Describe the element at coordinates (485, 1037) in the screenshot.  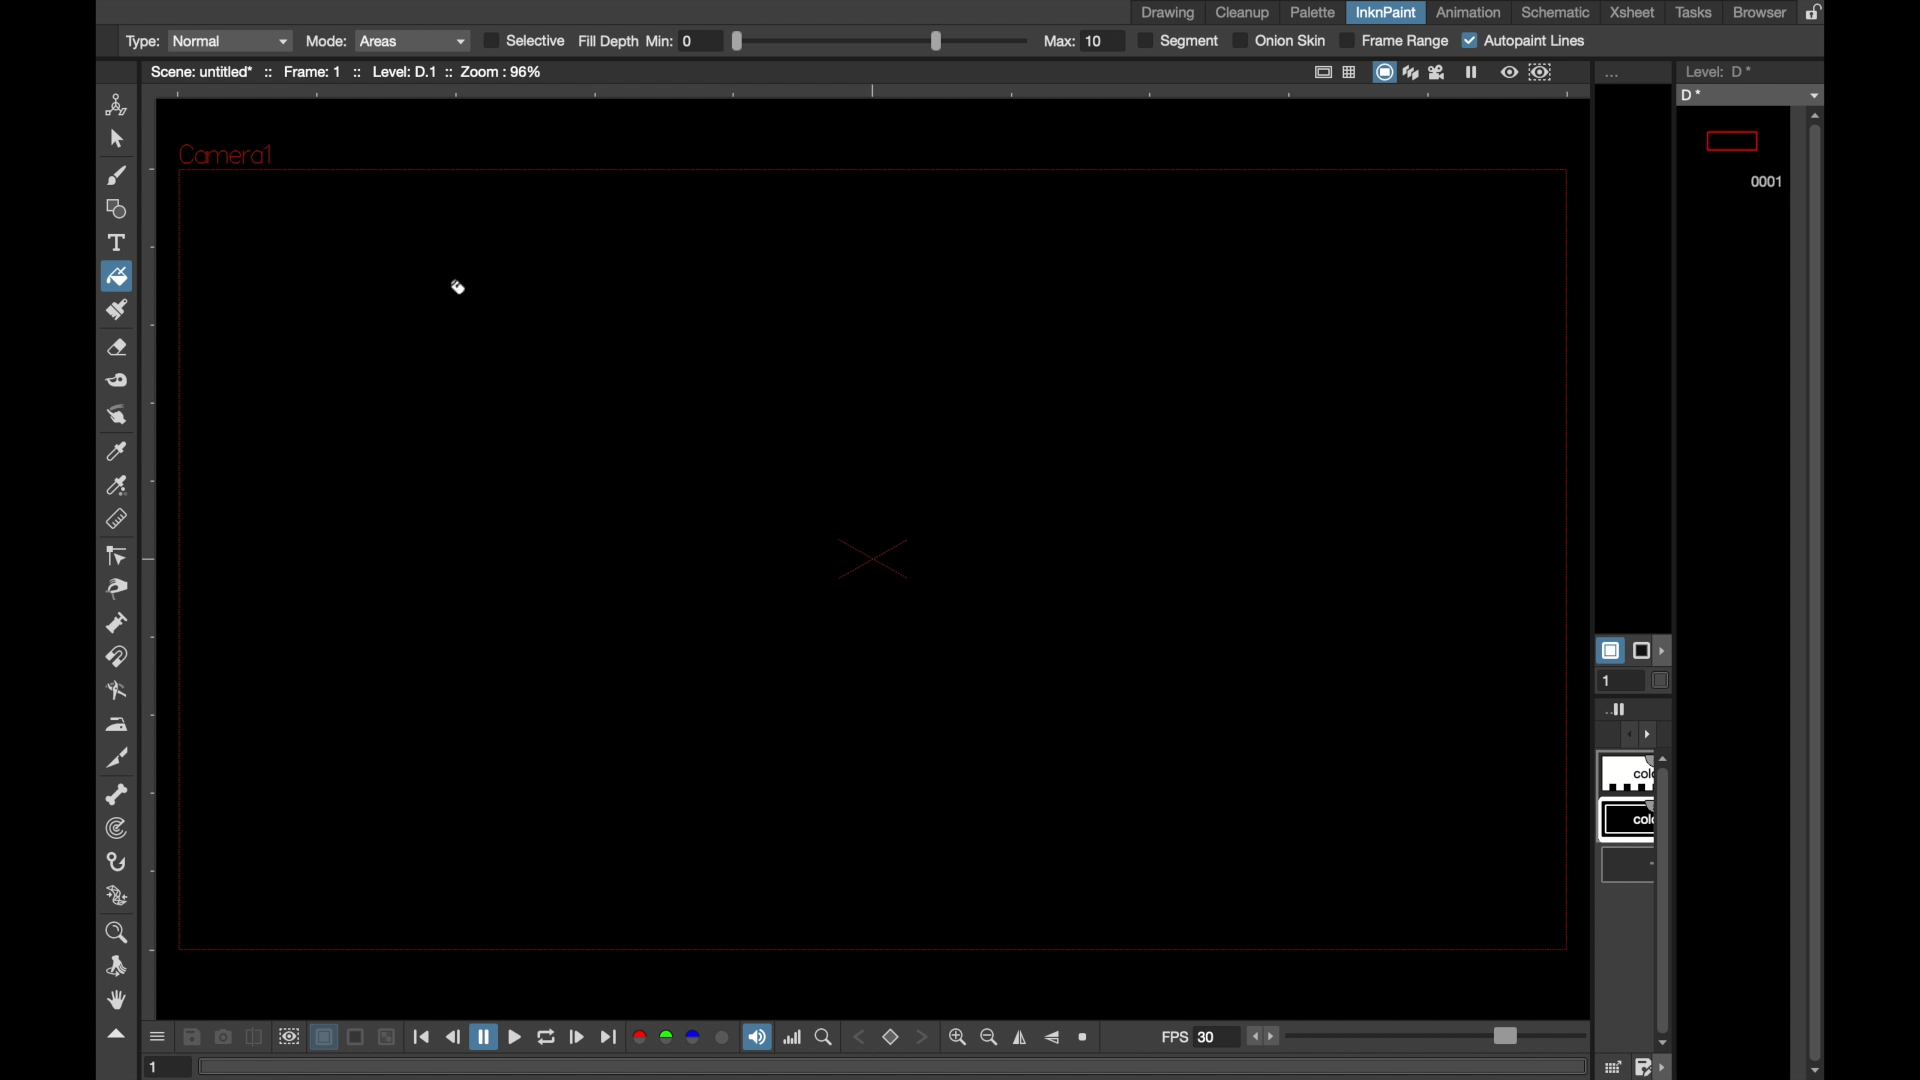
I see `pause` at that location.